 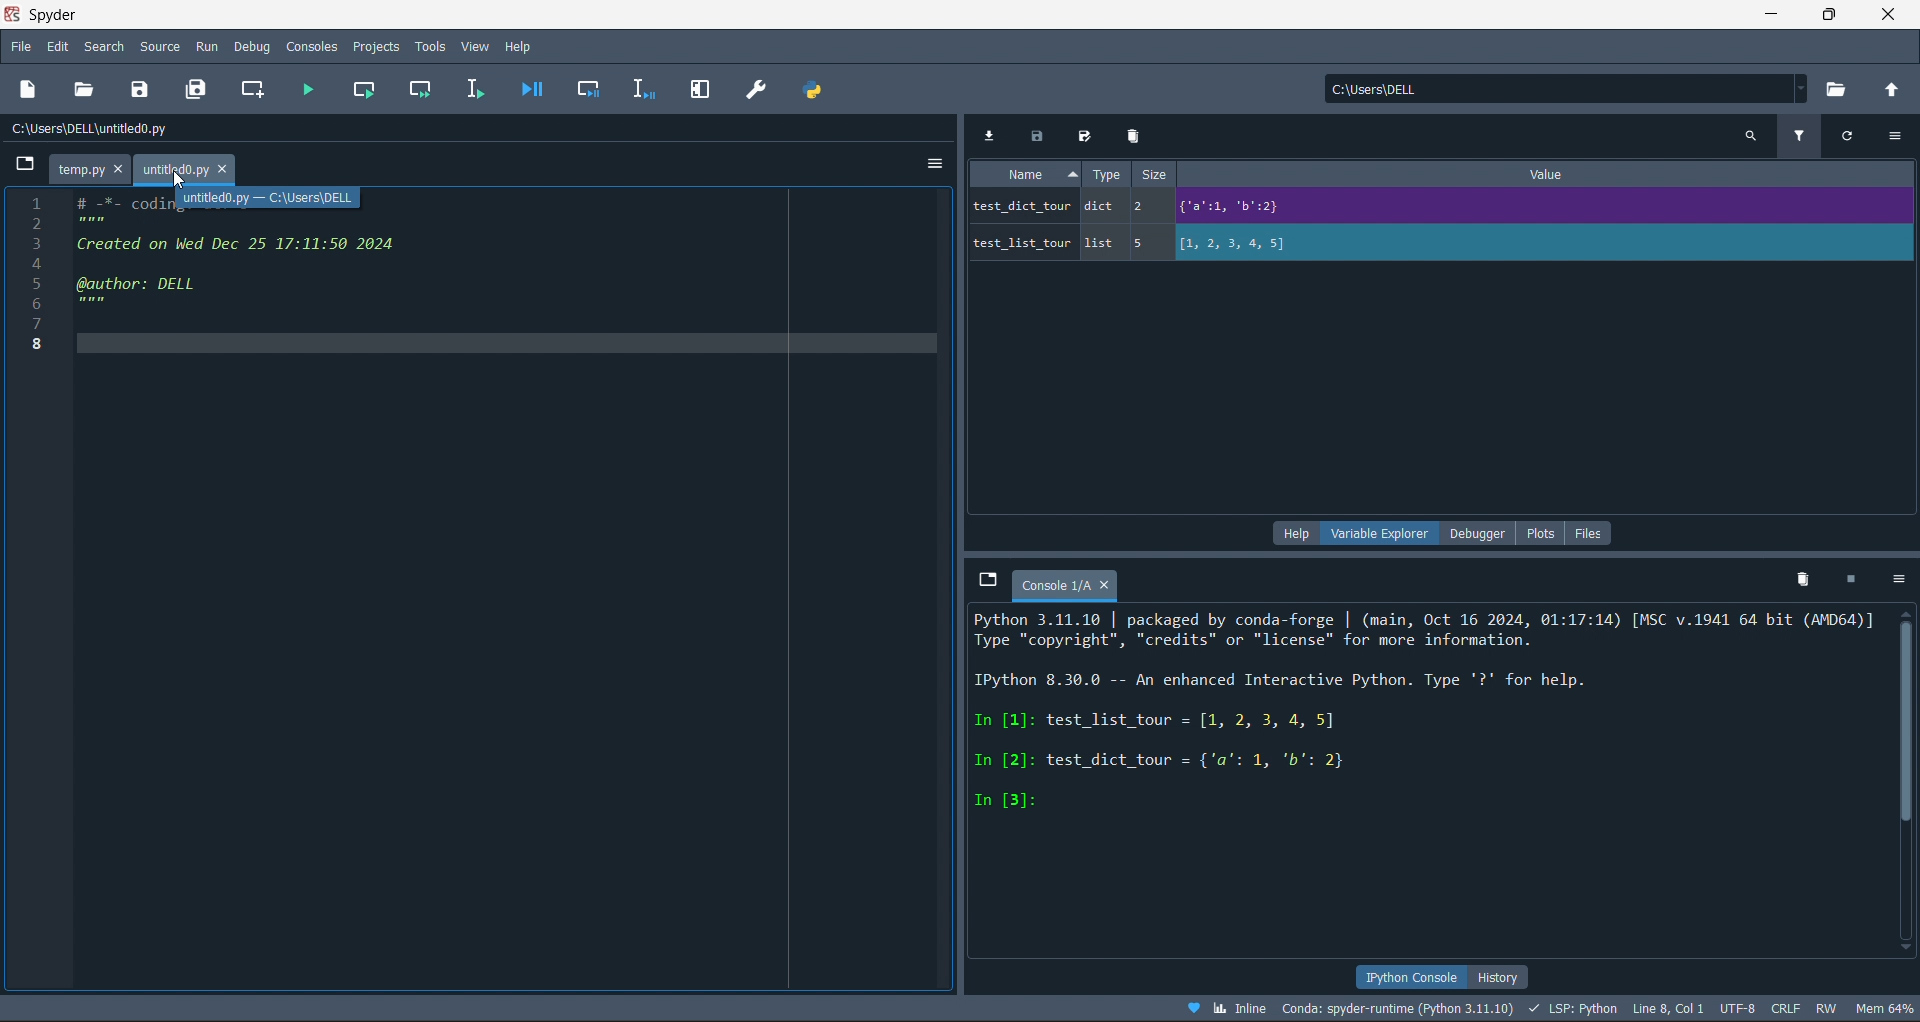 What do you see at coordinates (430, 45) in the screenshot?
I see `tools` at bounding box center [430, 45].